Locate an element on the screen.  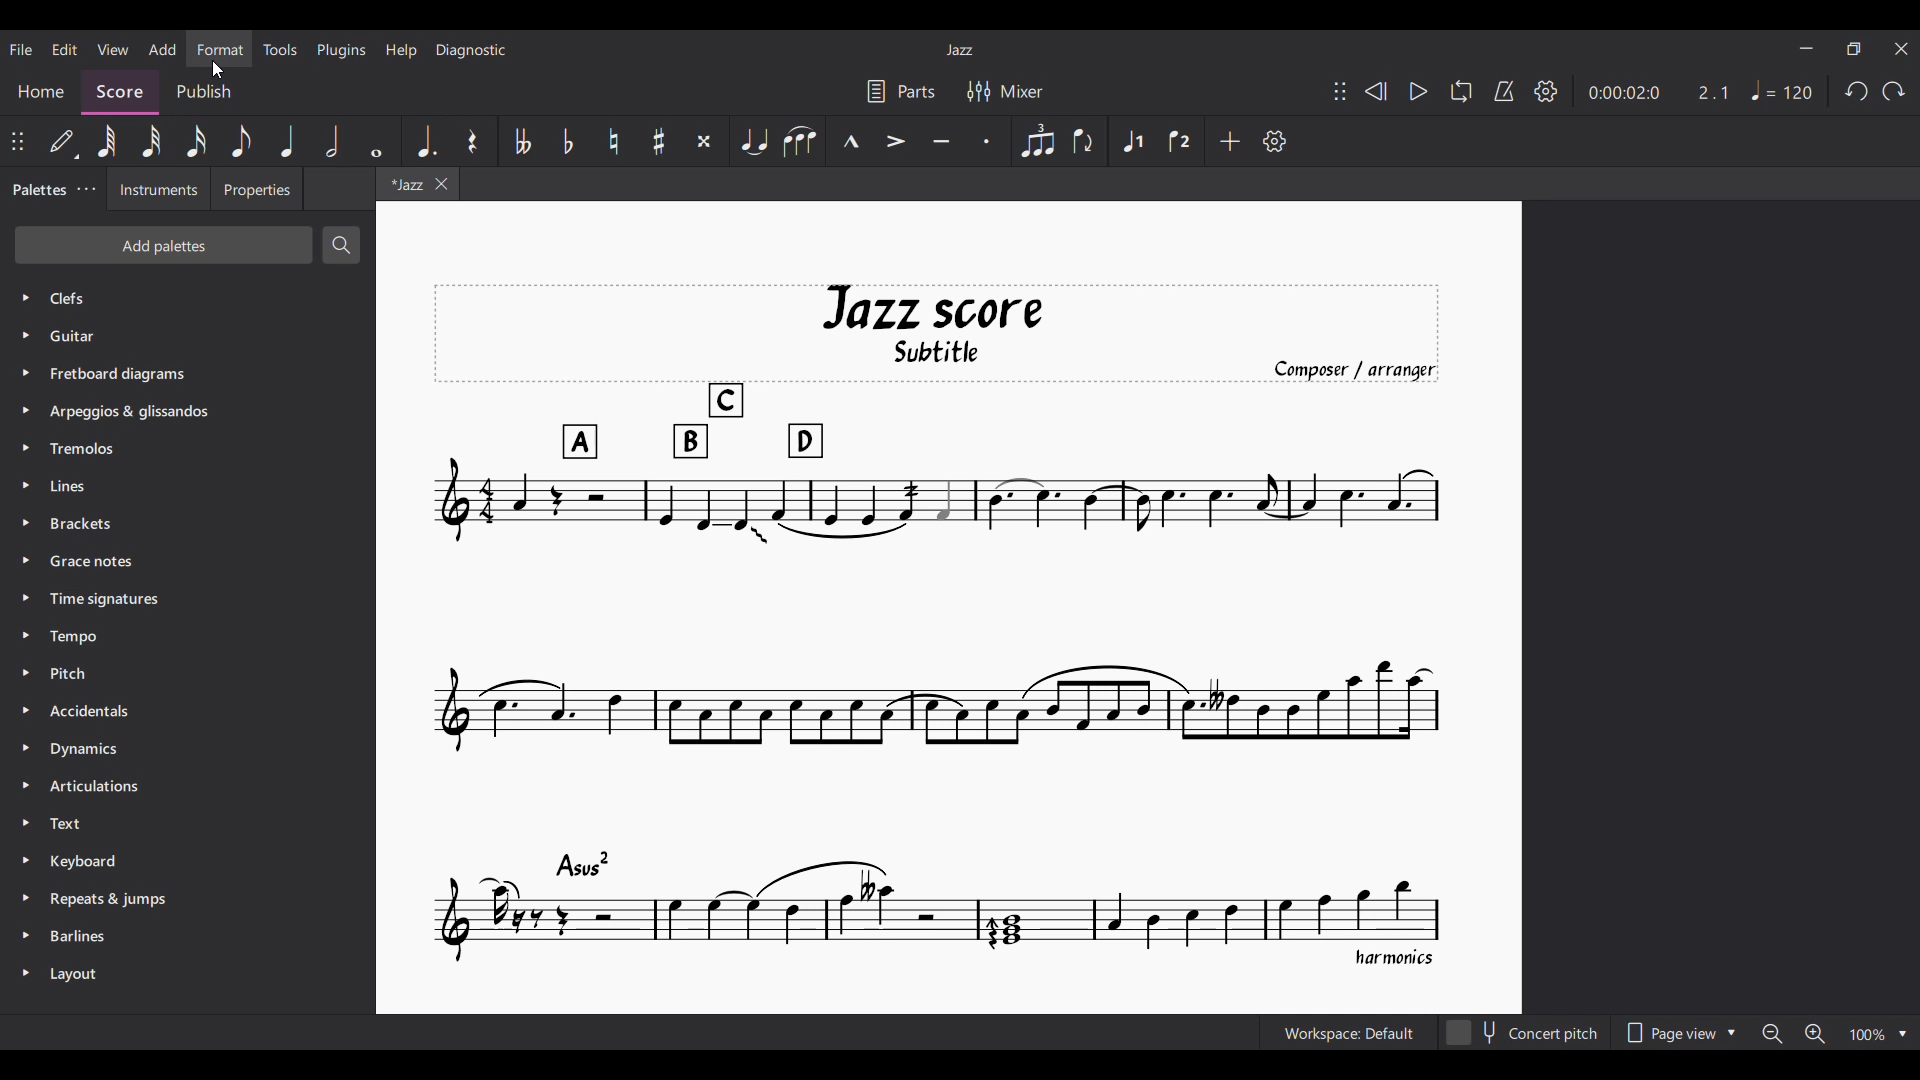
Current tab is located at coordinates (402, 183).